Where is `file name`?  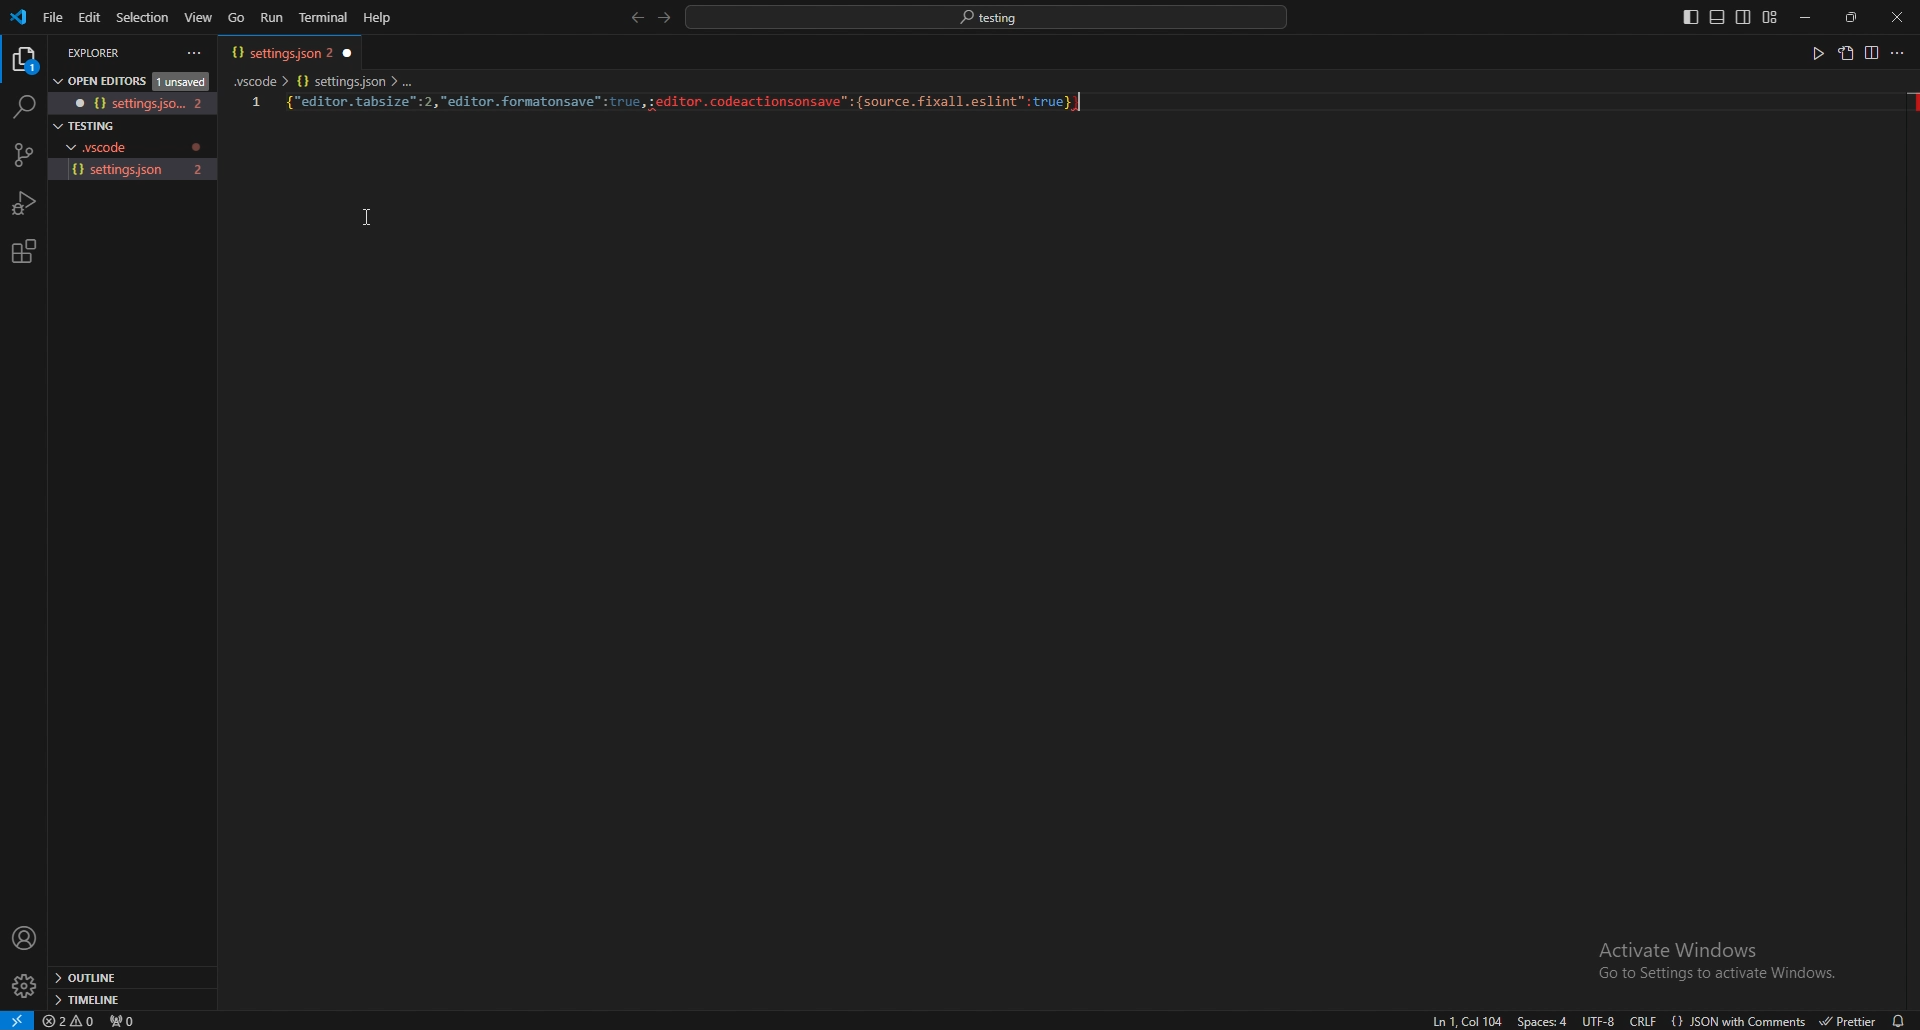
file name is located at coordinates (136, 169).